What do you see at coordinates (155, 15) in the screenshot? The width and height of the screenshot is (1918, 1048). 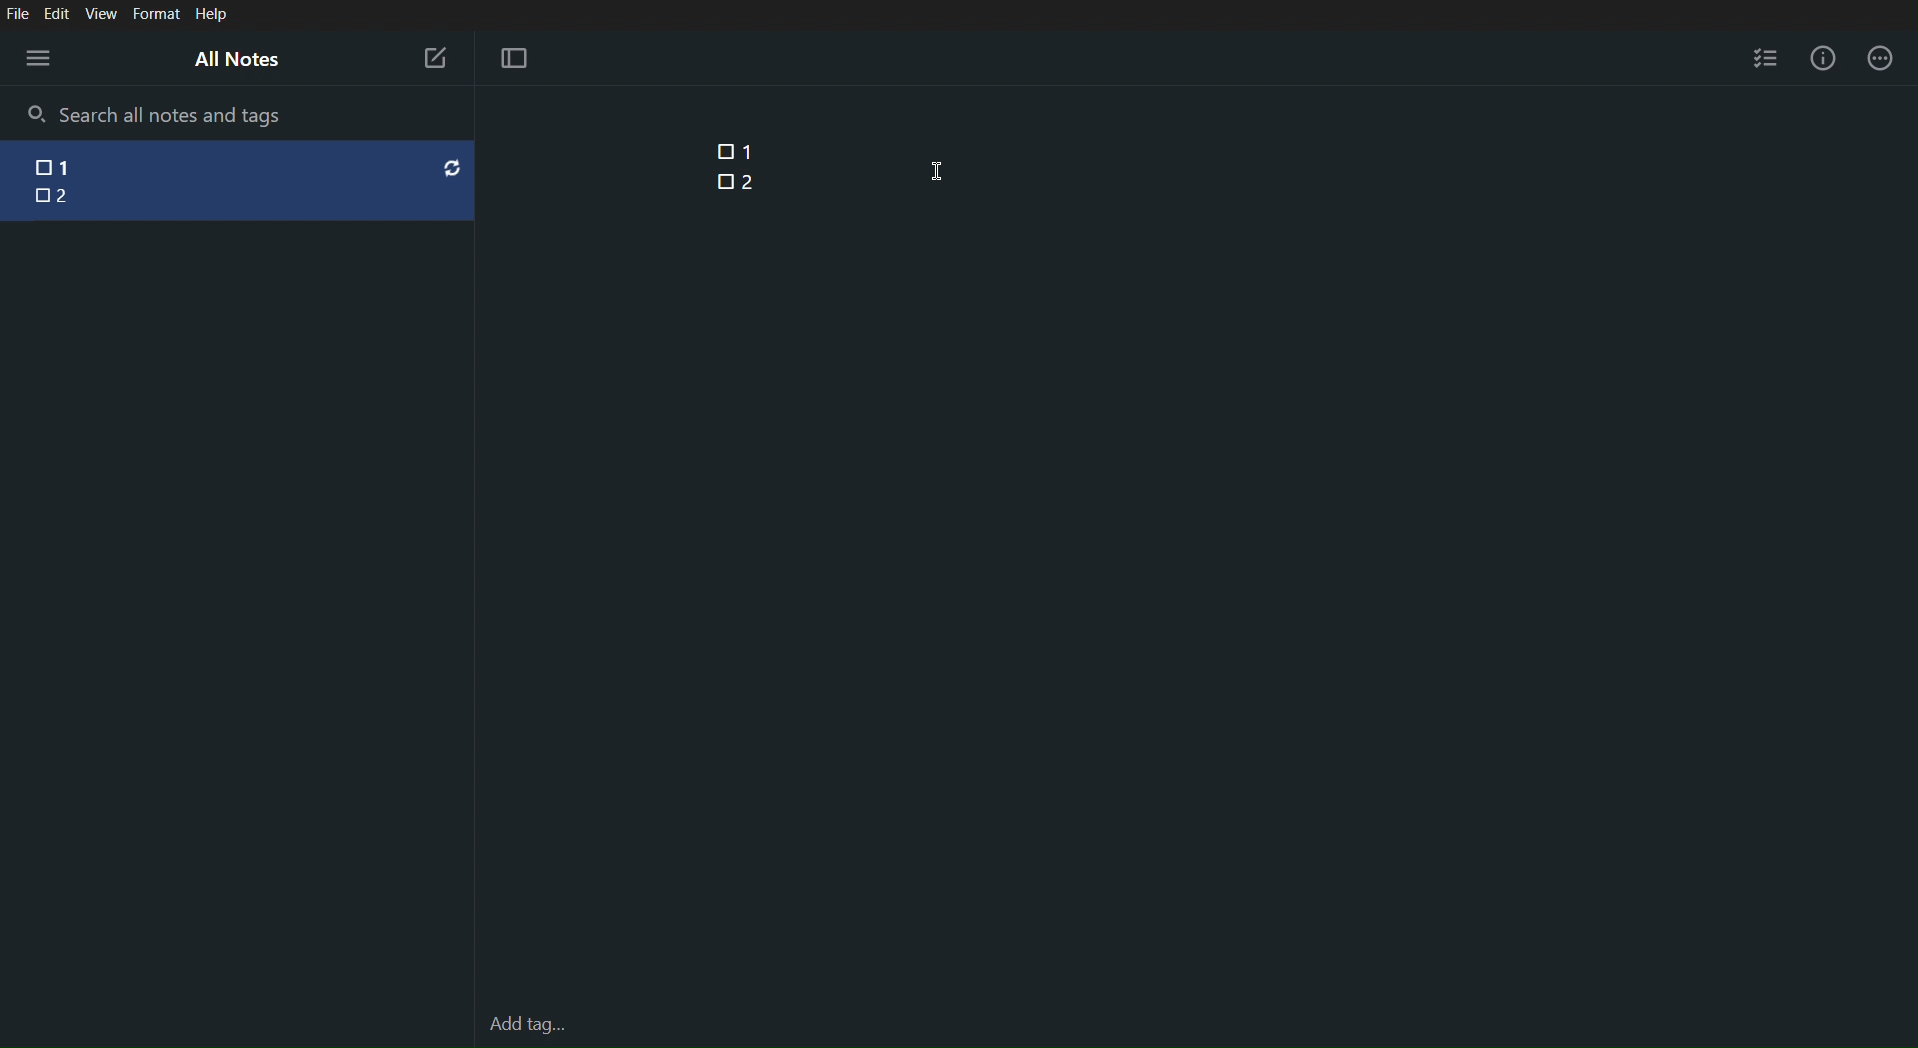 I see `Format` at bounding box center [155, 15].